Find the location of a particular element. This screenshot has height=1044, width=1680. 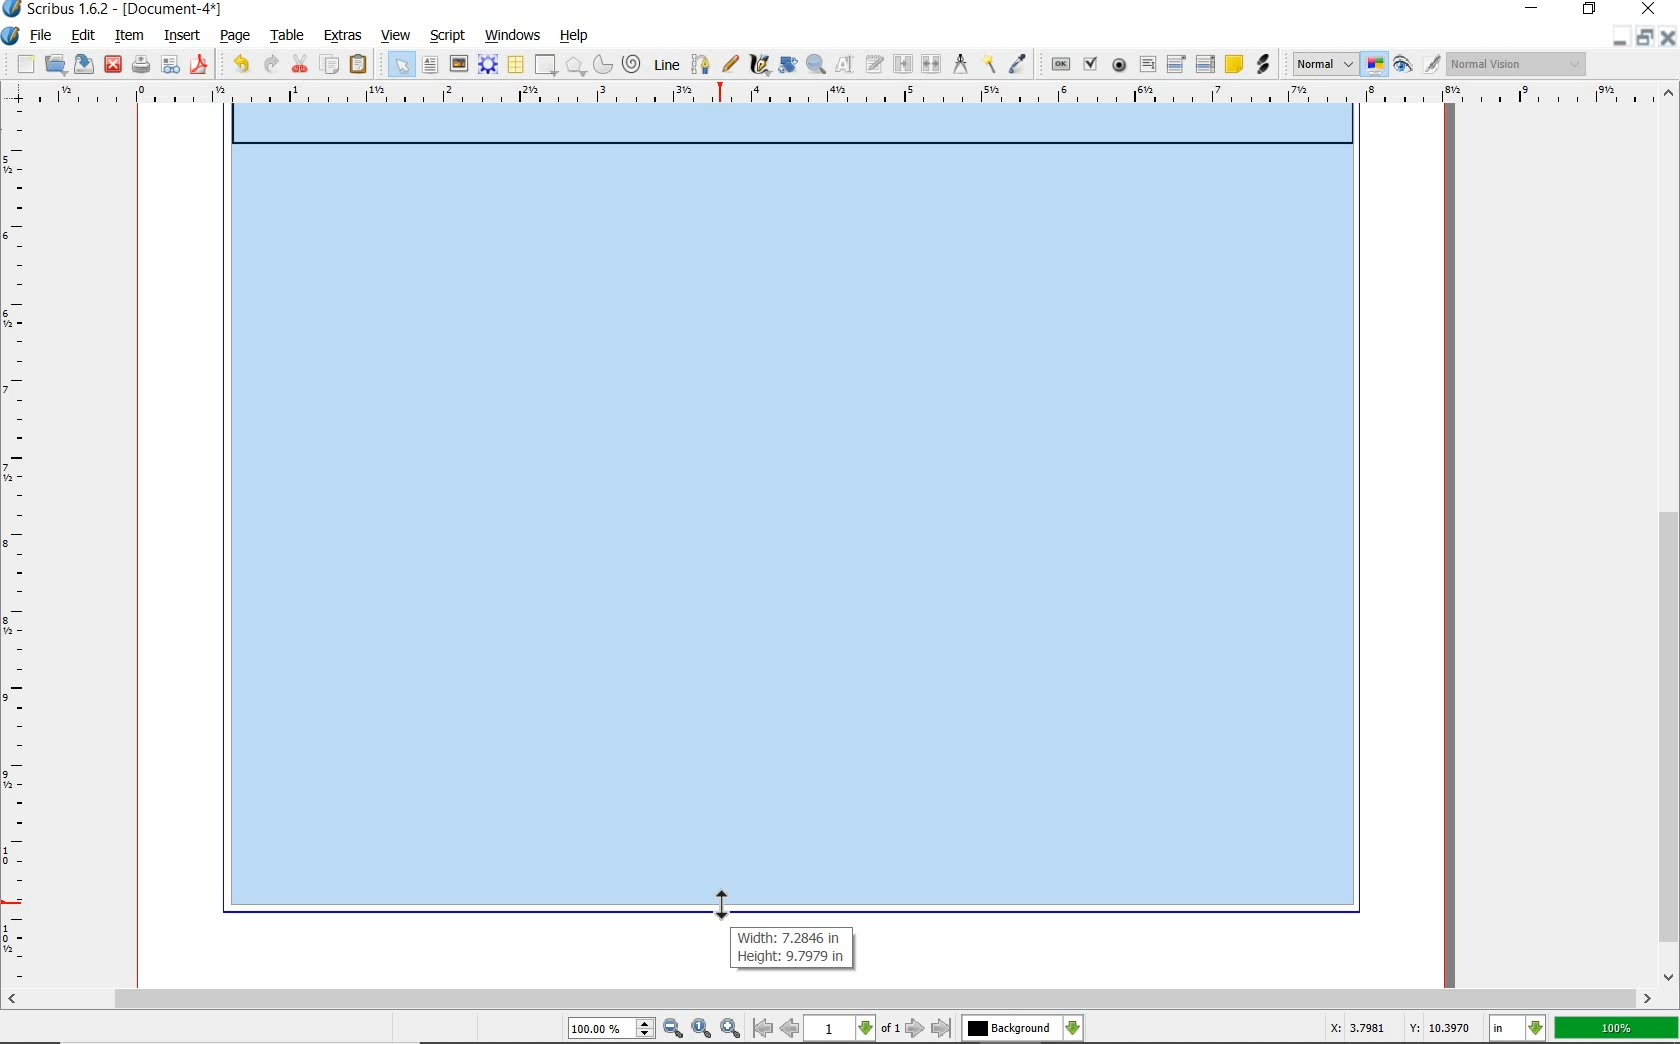

zoom to 100% is located at coordinates (703, 1028).